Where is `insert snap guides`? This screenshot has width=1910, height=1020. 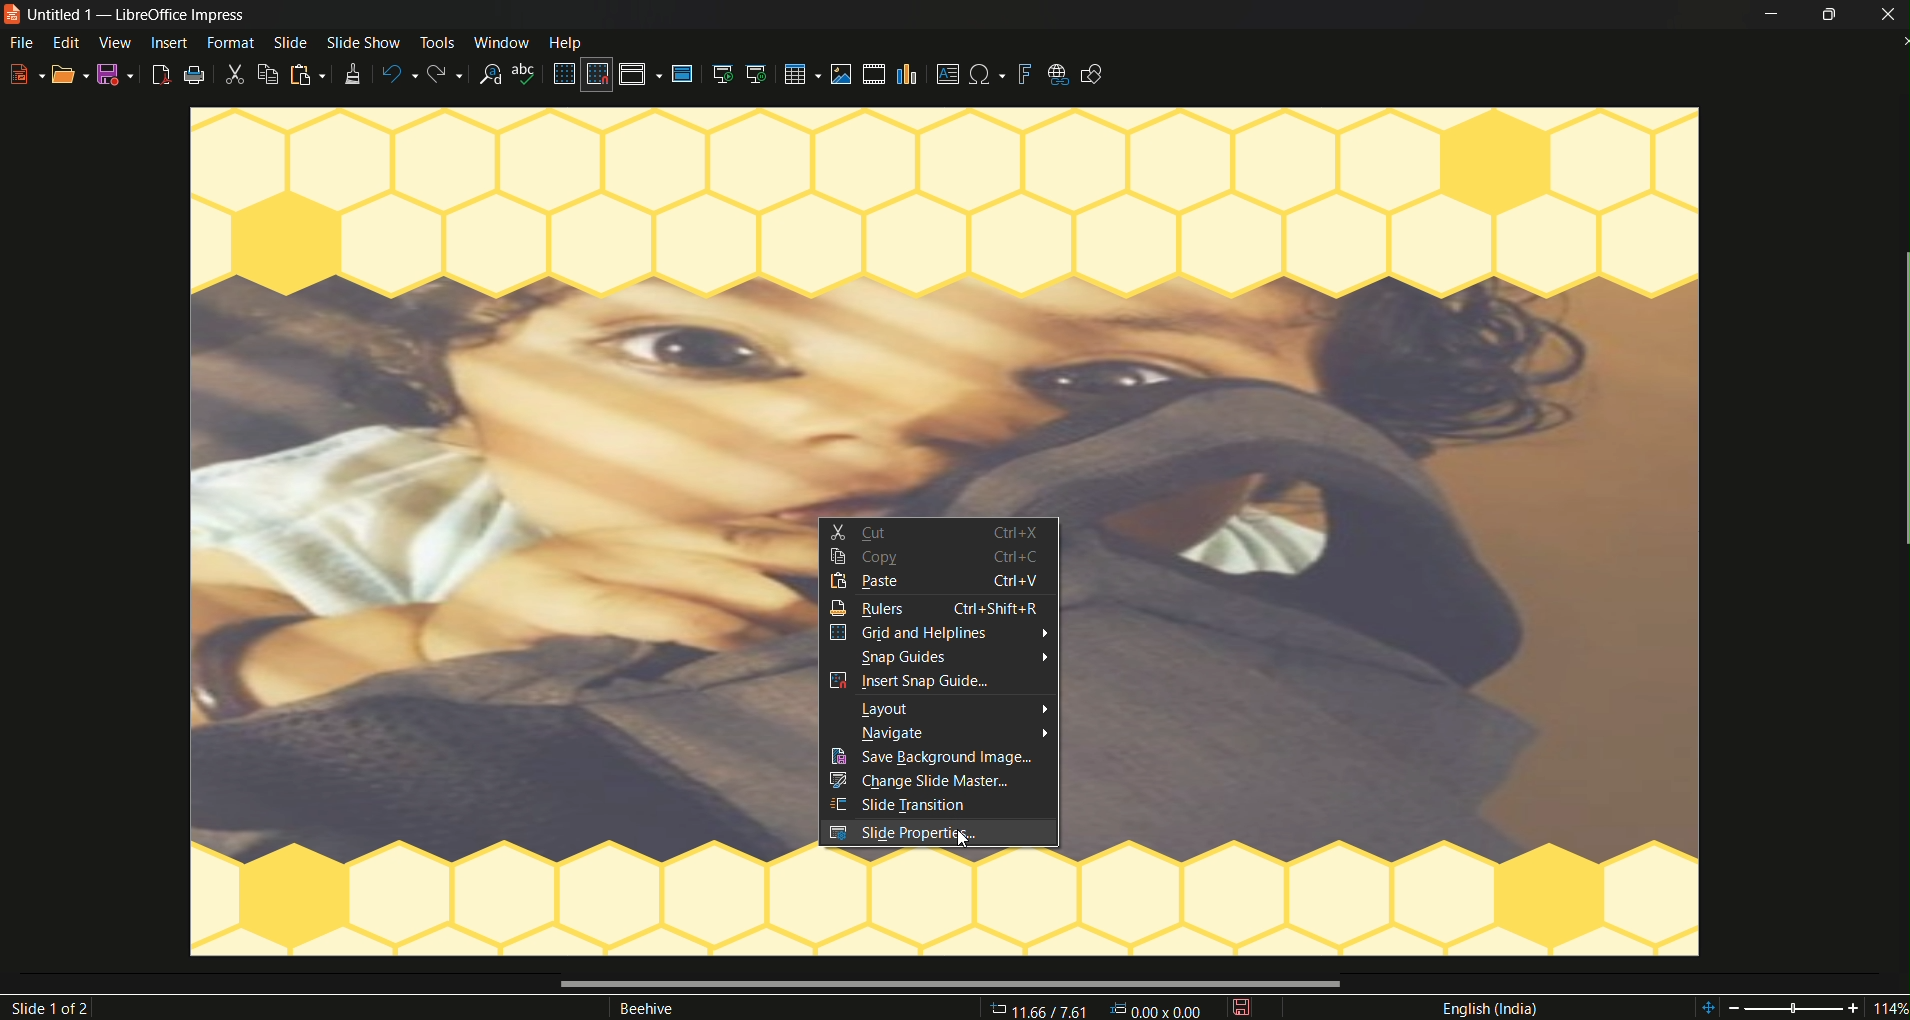
insert snap guides is located at coordinates (910, 681).